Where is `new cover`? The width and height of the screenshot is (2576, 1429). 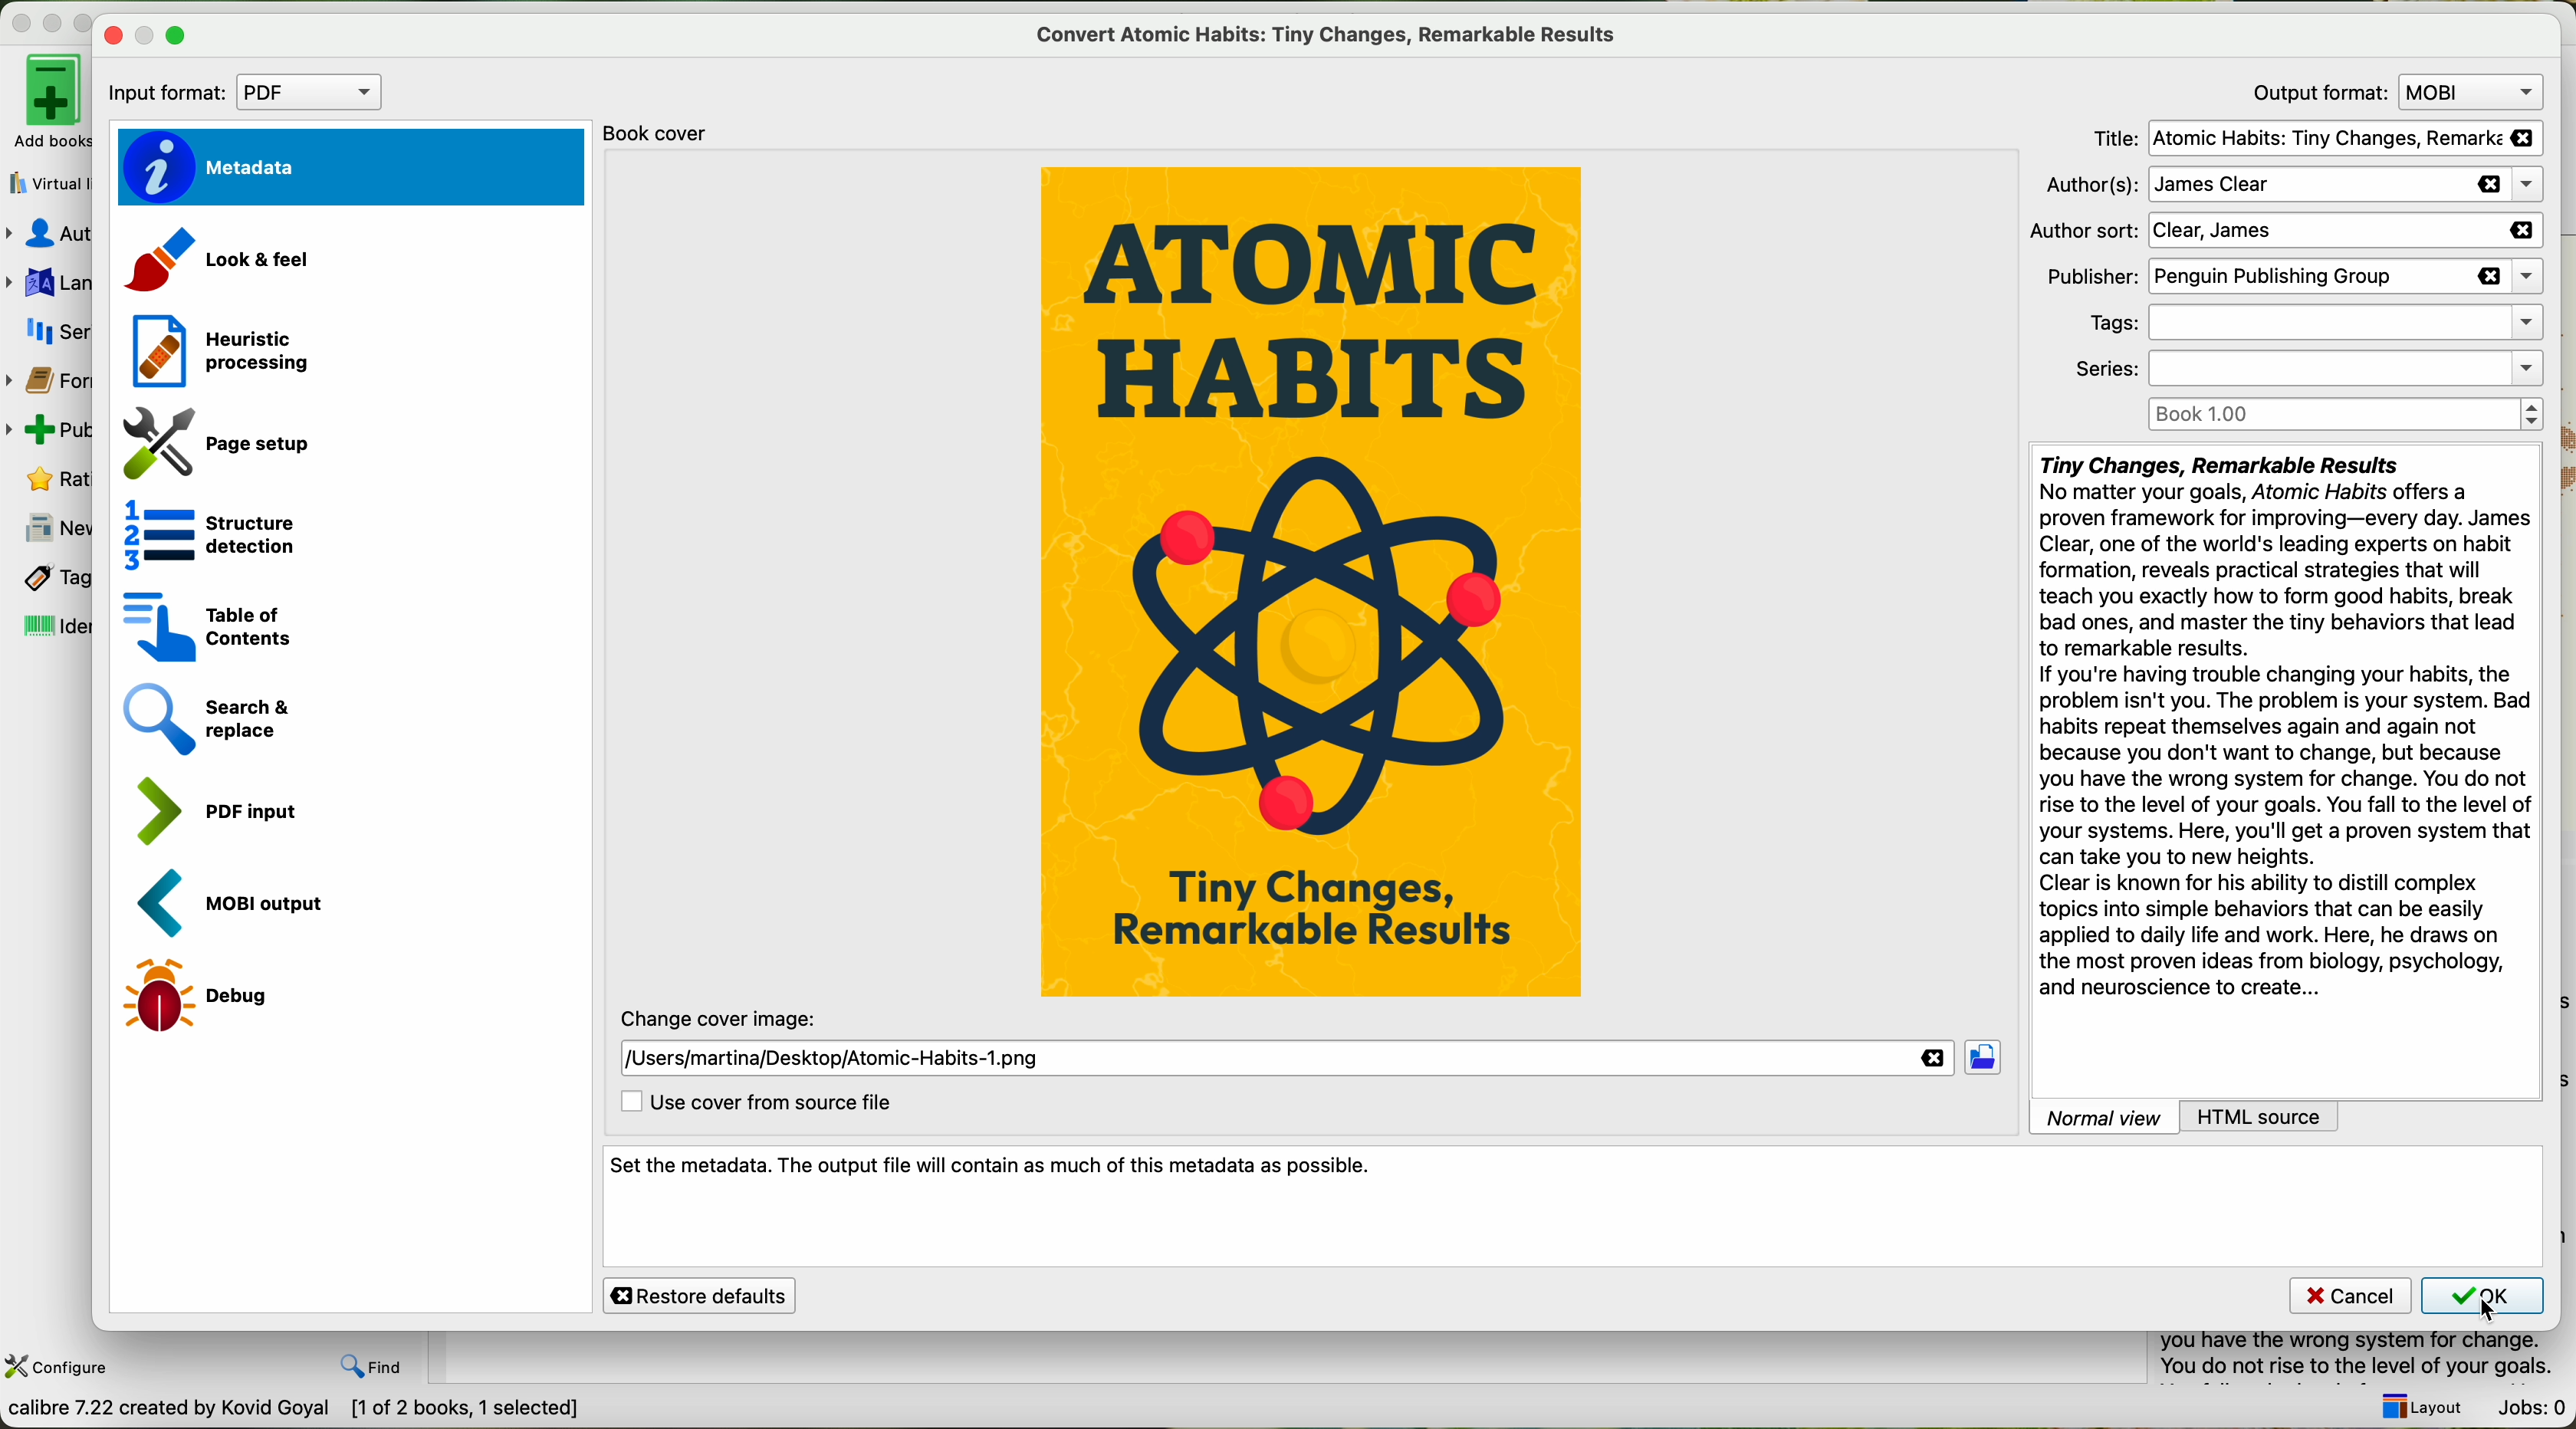
new cover is located at coordinates (1312, 584).